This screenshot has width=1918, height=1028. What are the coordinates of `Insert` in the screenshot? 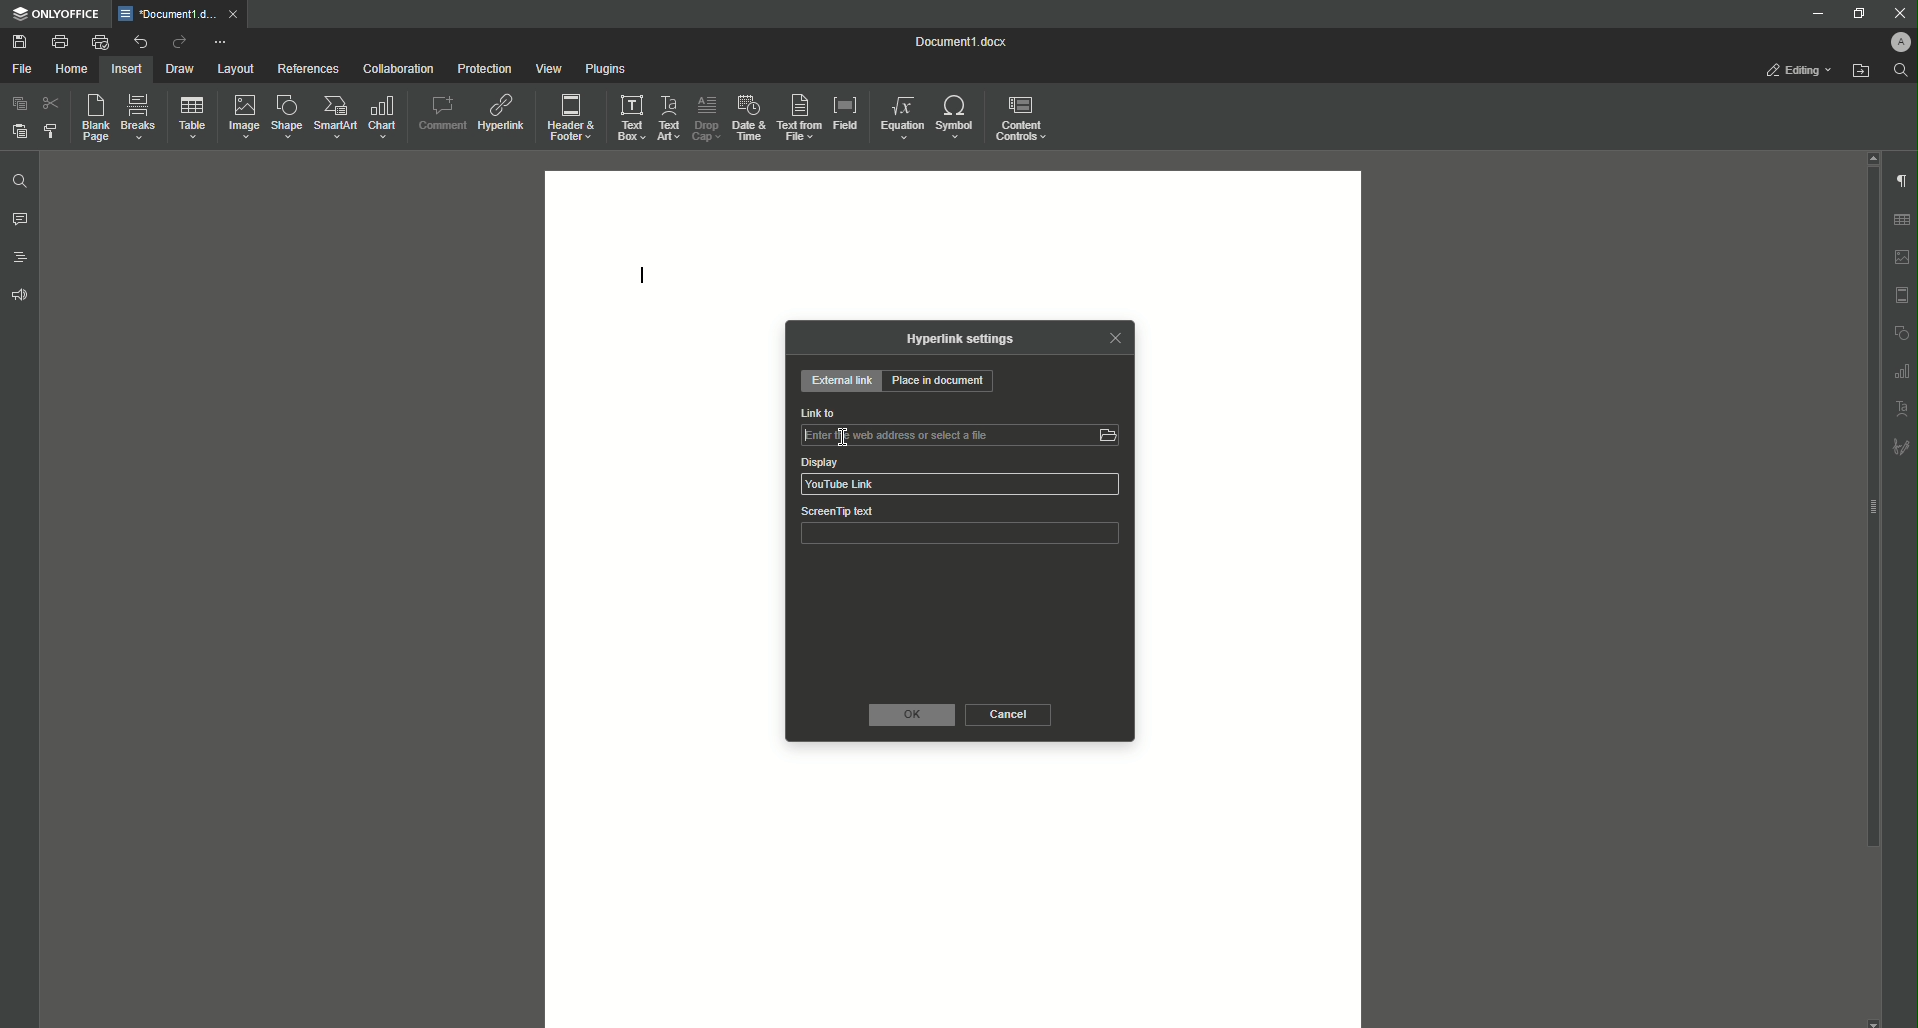 It's located at (128, 69).